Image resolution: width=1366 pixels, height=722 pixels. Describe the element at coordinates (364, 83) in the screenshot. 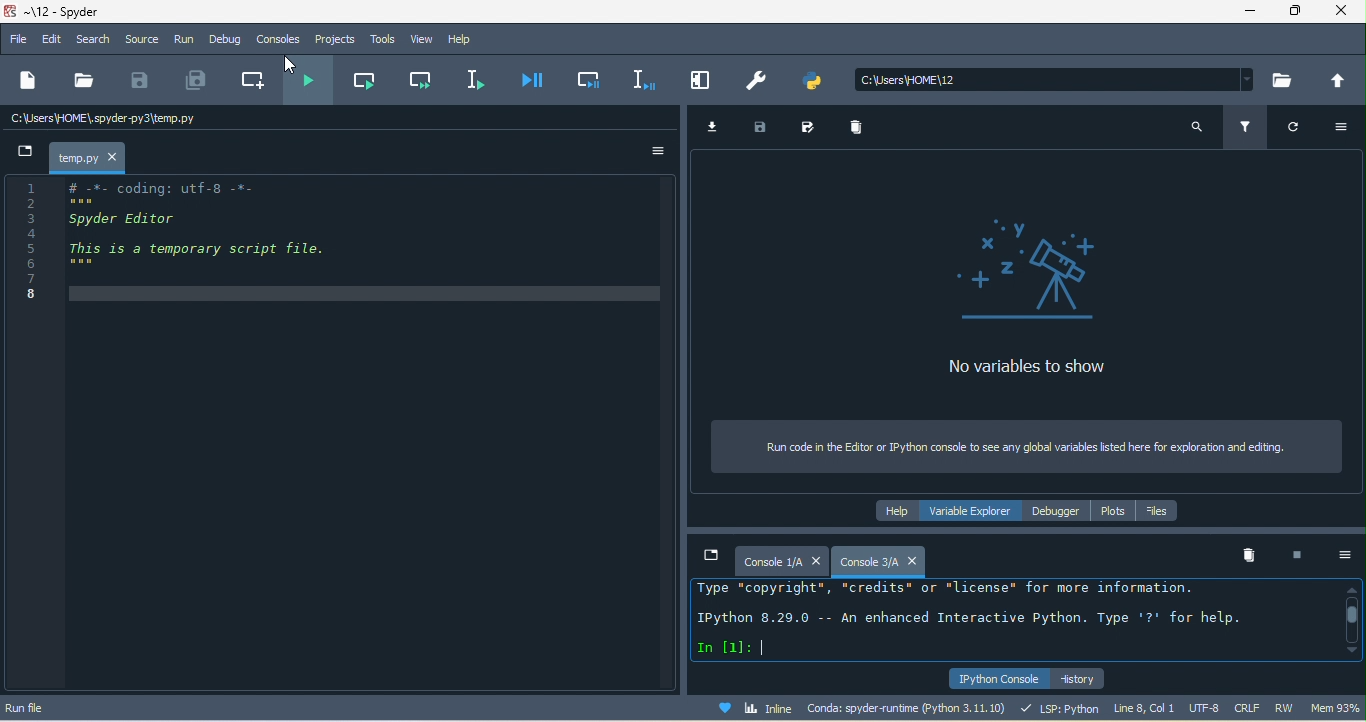

I see `run current cell` at that location.